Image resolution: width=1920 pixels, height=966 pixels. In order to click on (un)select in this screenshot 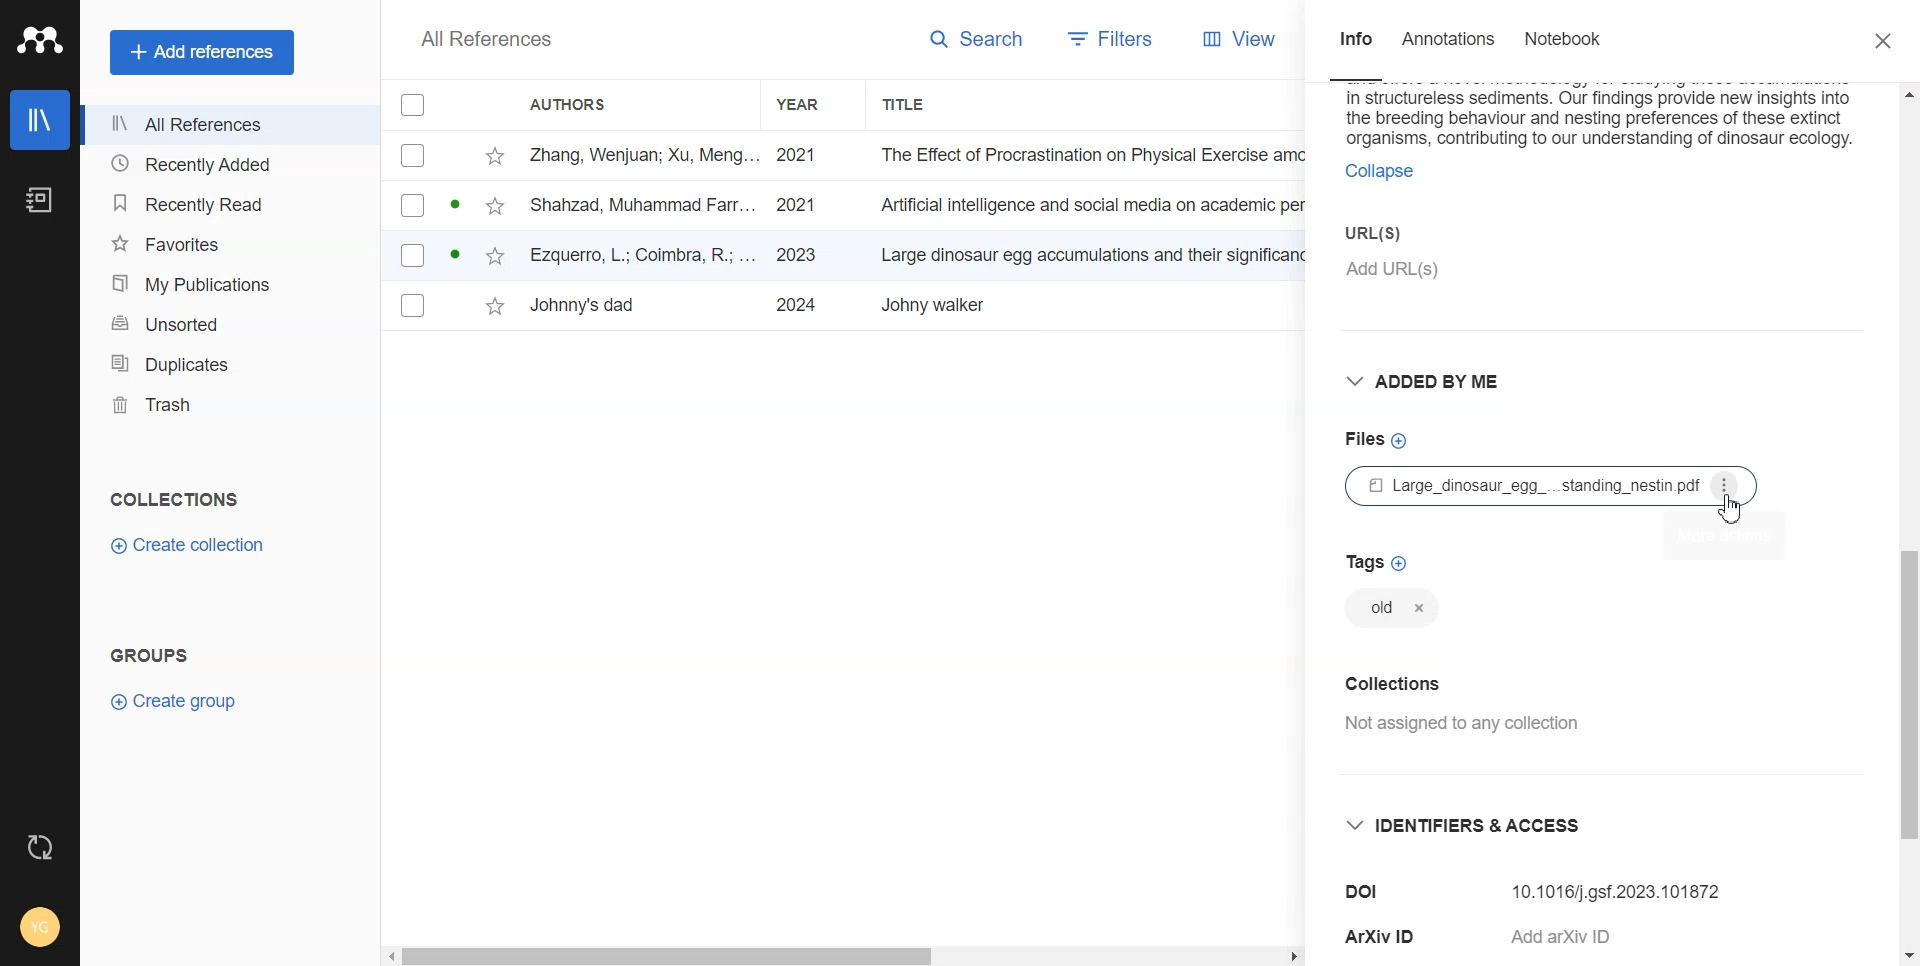, I will do `click(412, 257)`.